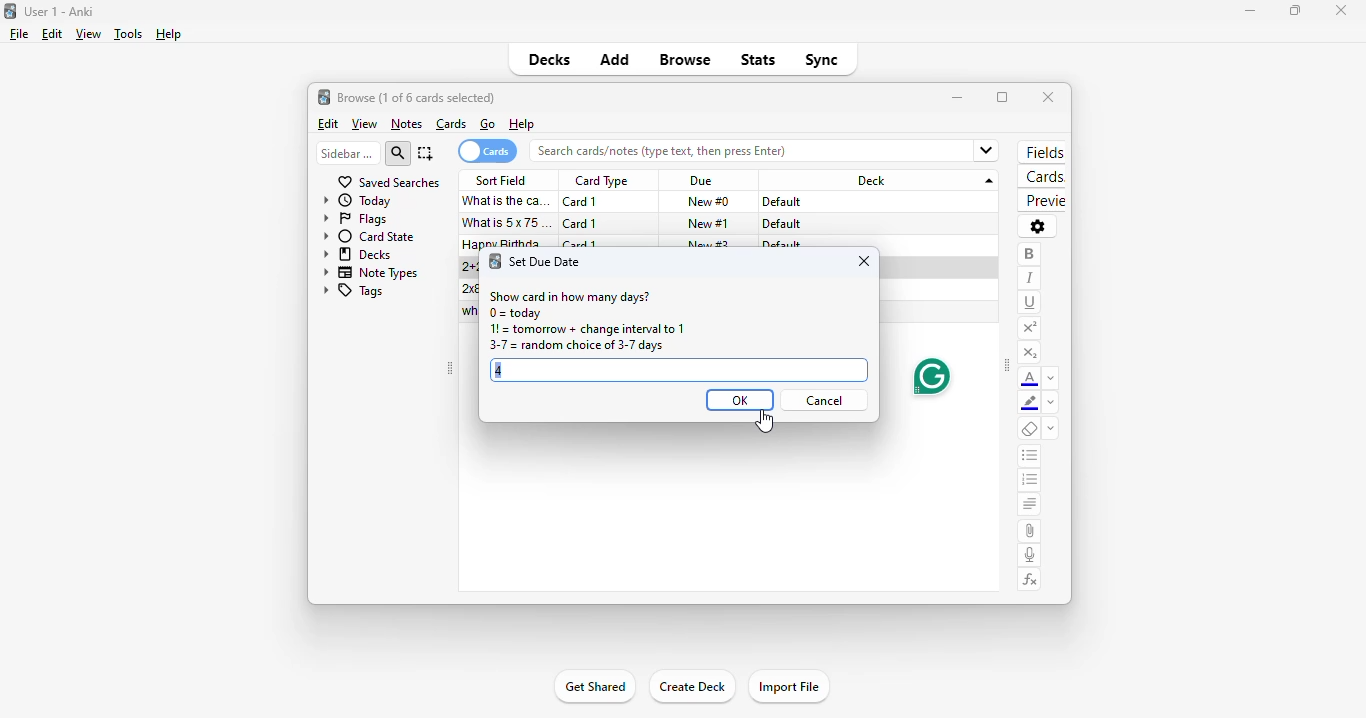 This screenshot has width=1366, height=718. I want to click on 0 = today, so click(517, 314).